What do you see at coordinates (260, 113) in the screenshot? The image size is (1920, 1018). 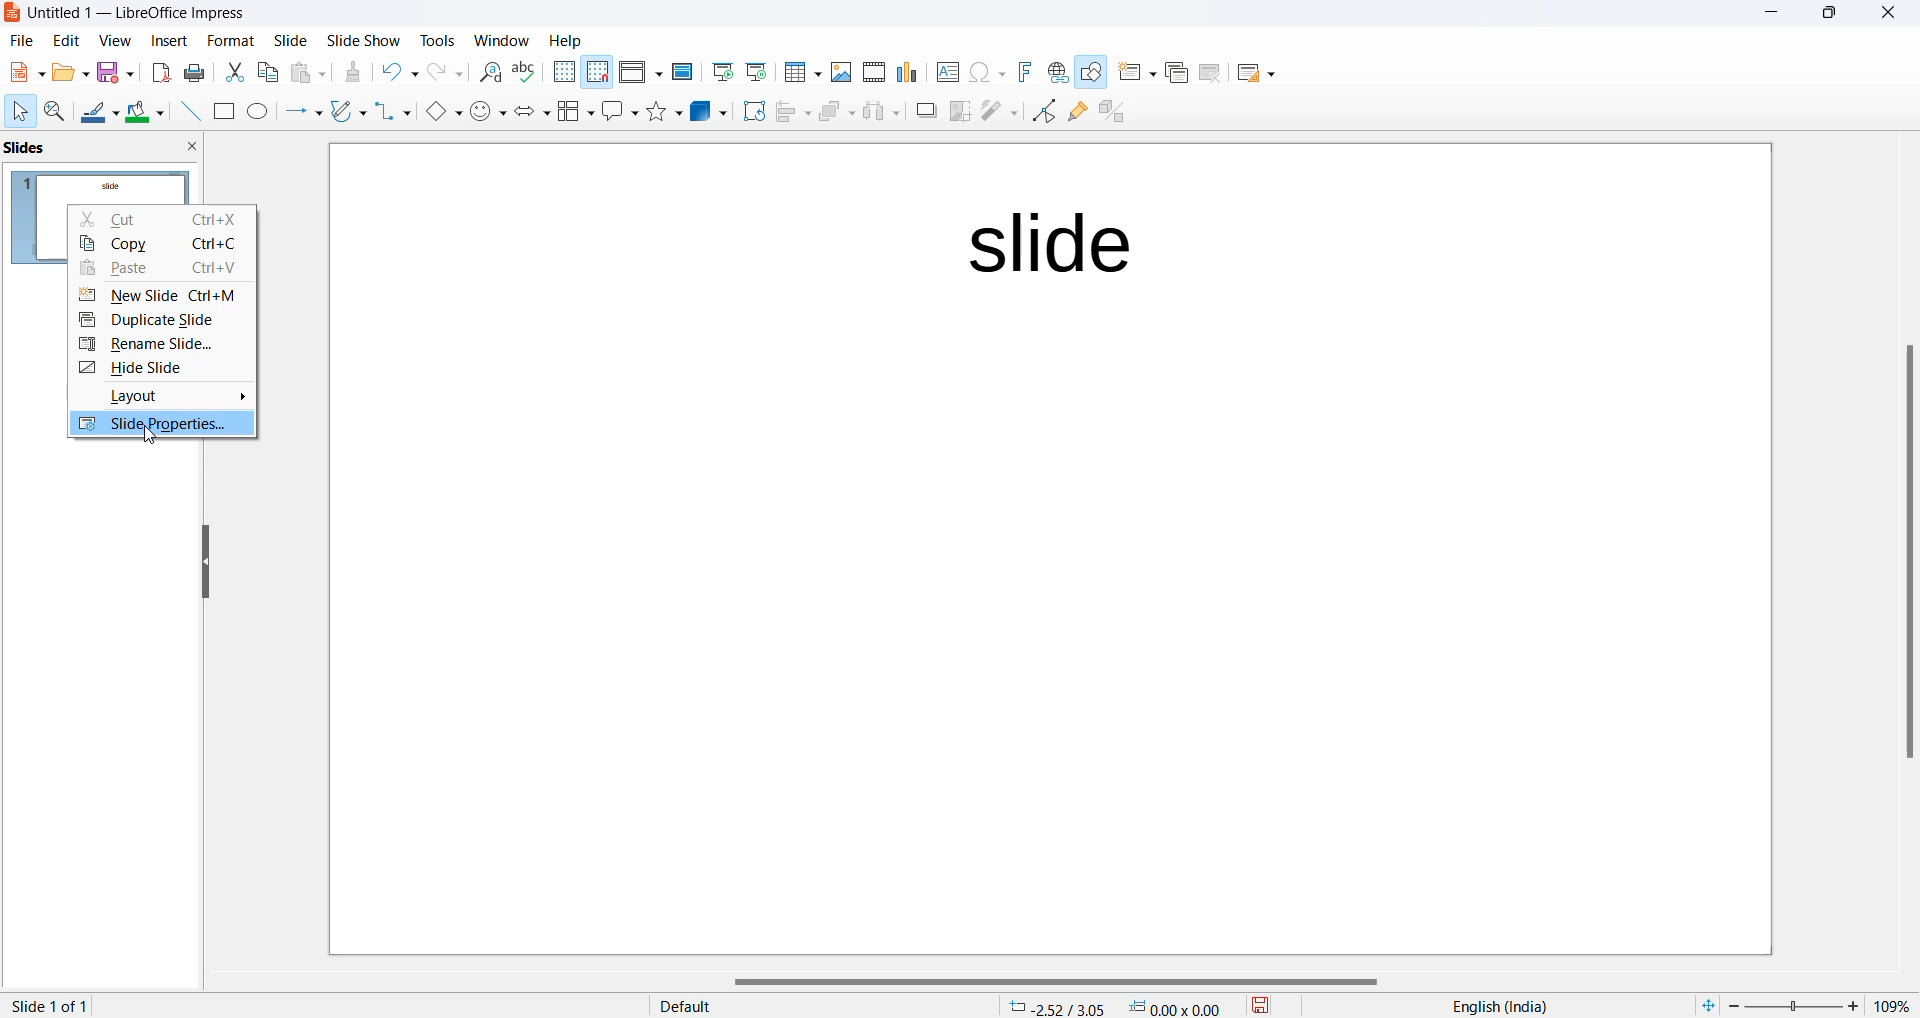 I see `ellipse` at bounding box center [260, 113].